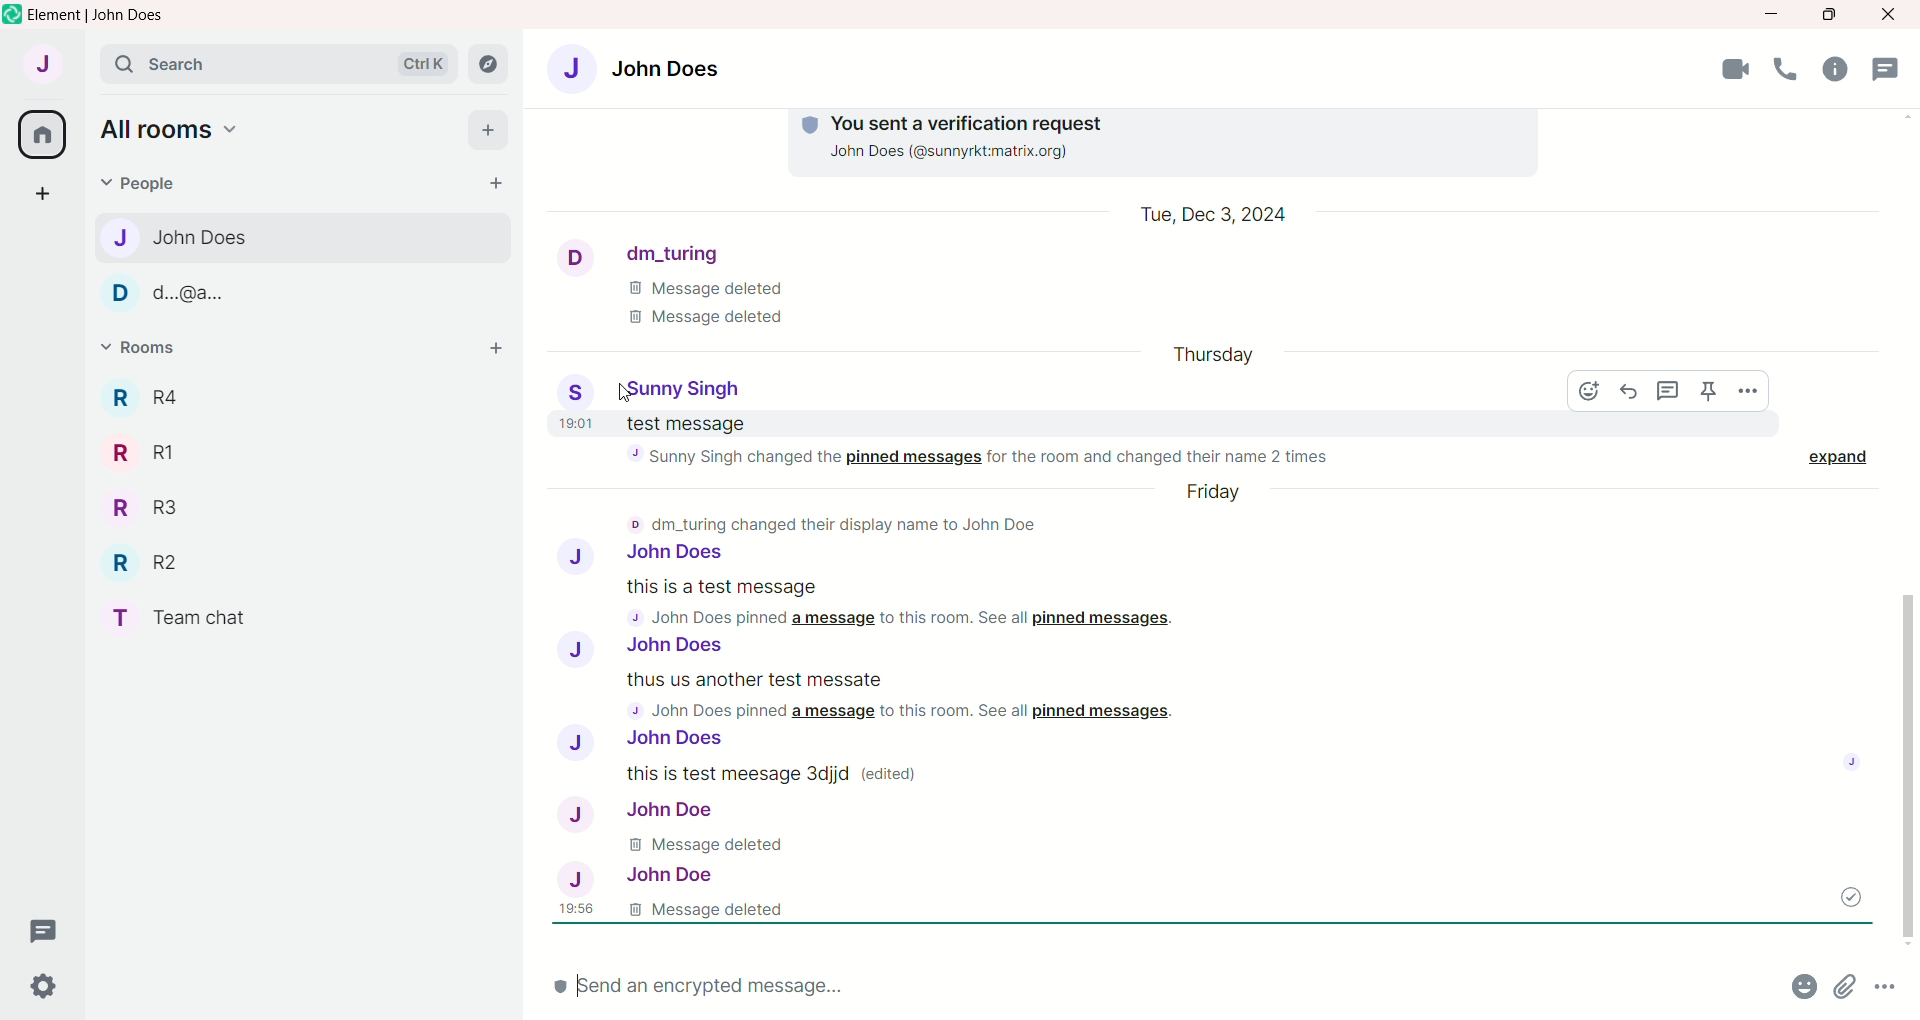 The width and height of the screenshot is (1920, 1020). What do you see at coordinates (175, 234) in the screenshot?
I see `john does` at bounding box center [175, 234].